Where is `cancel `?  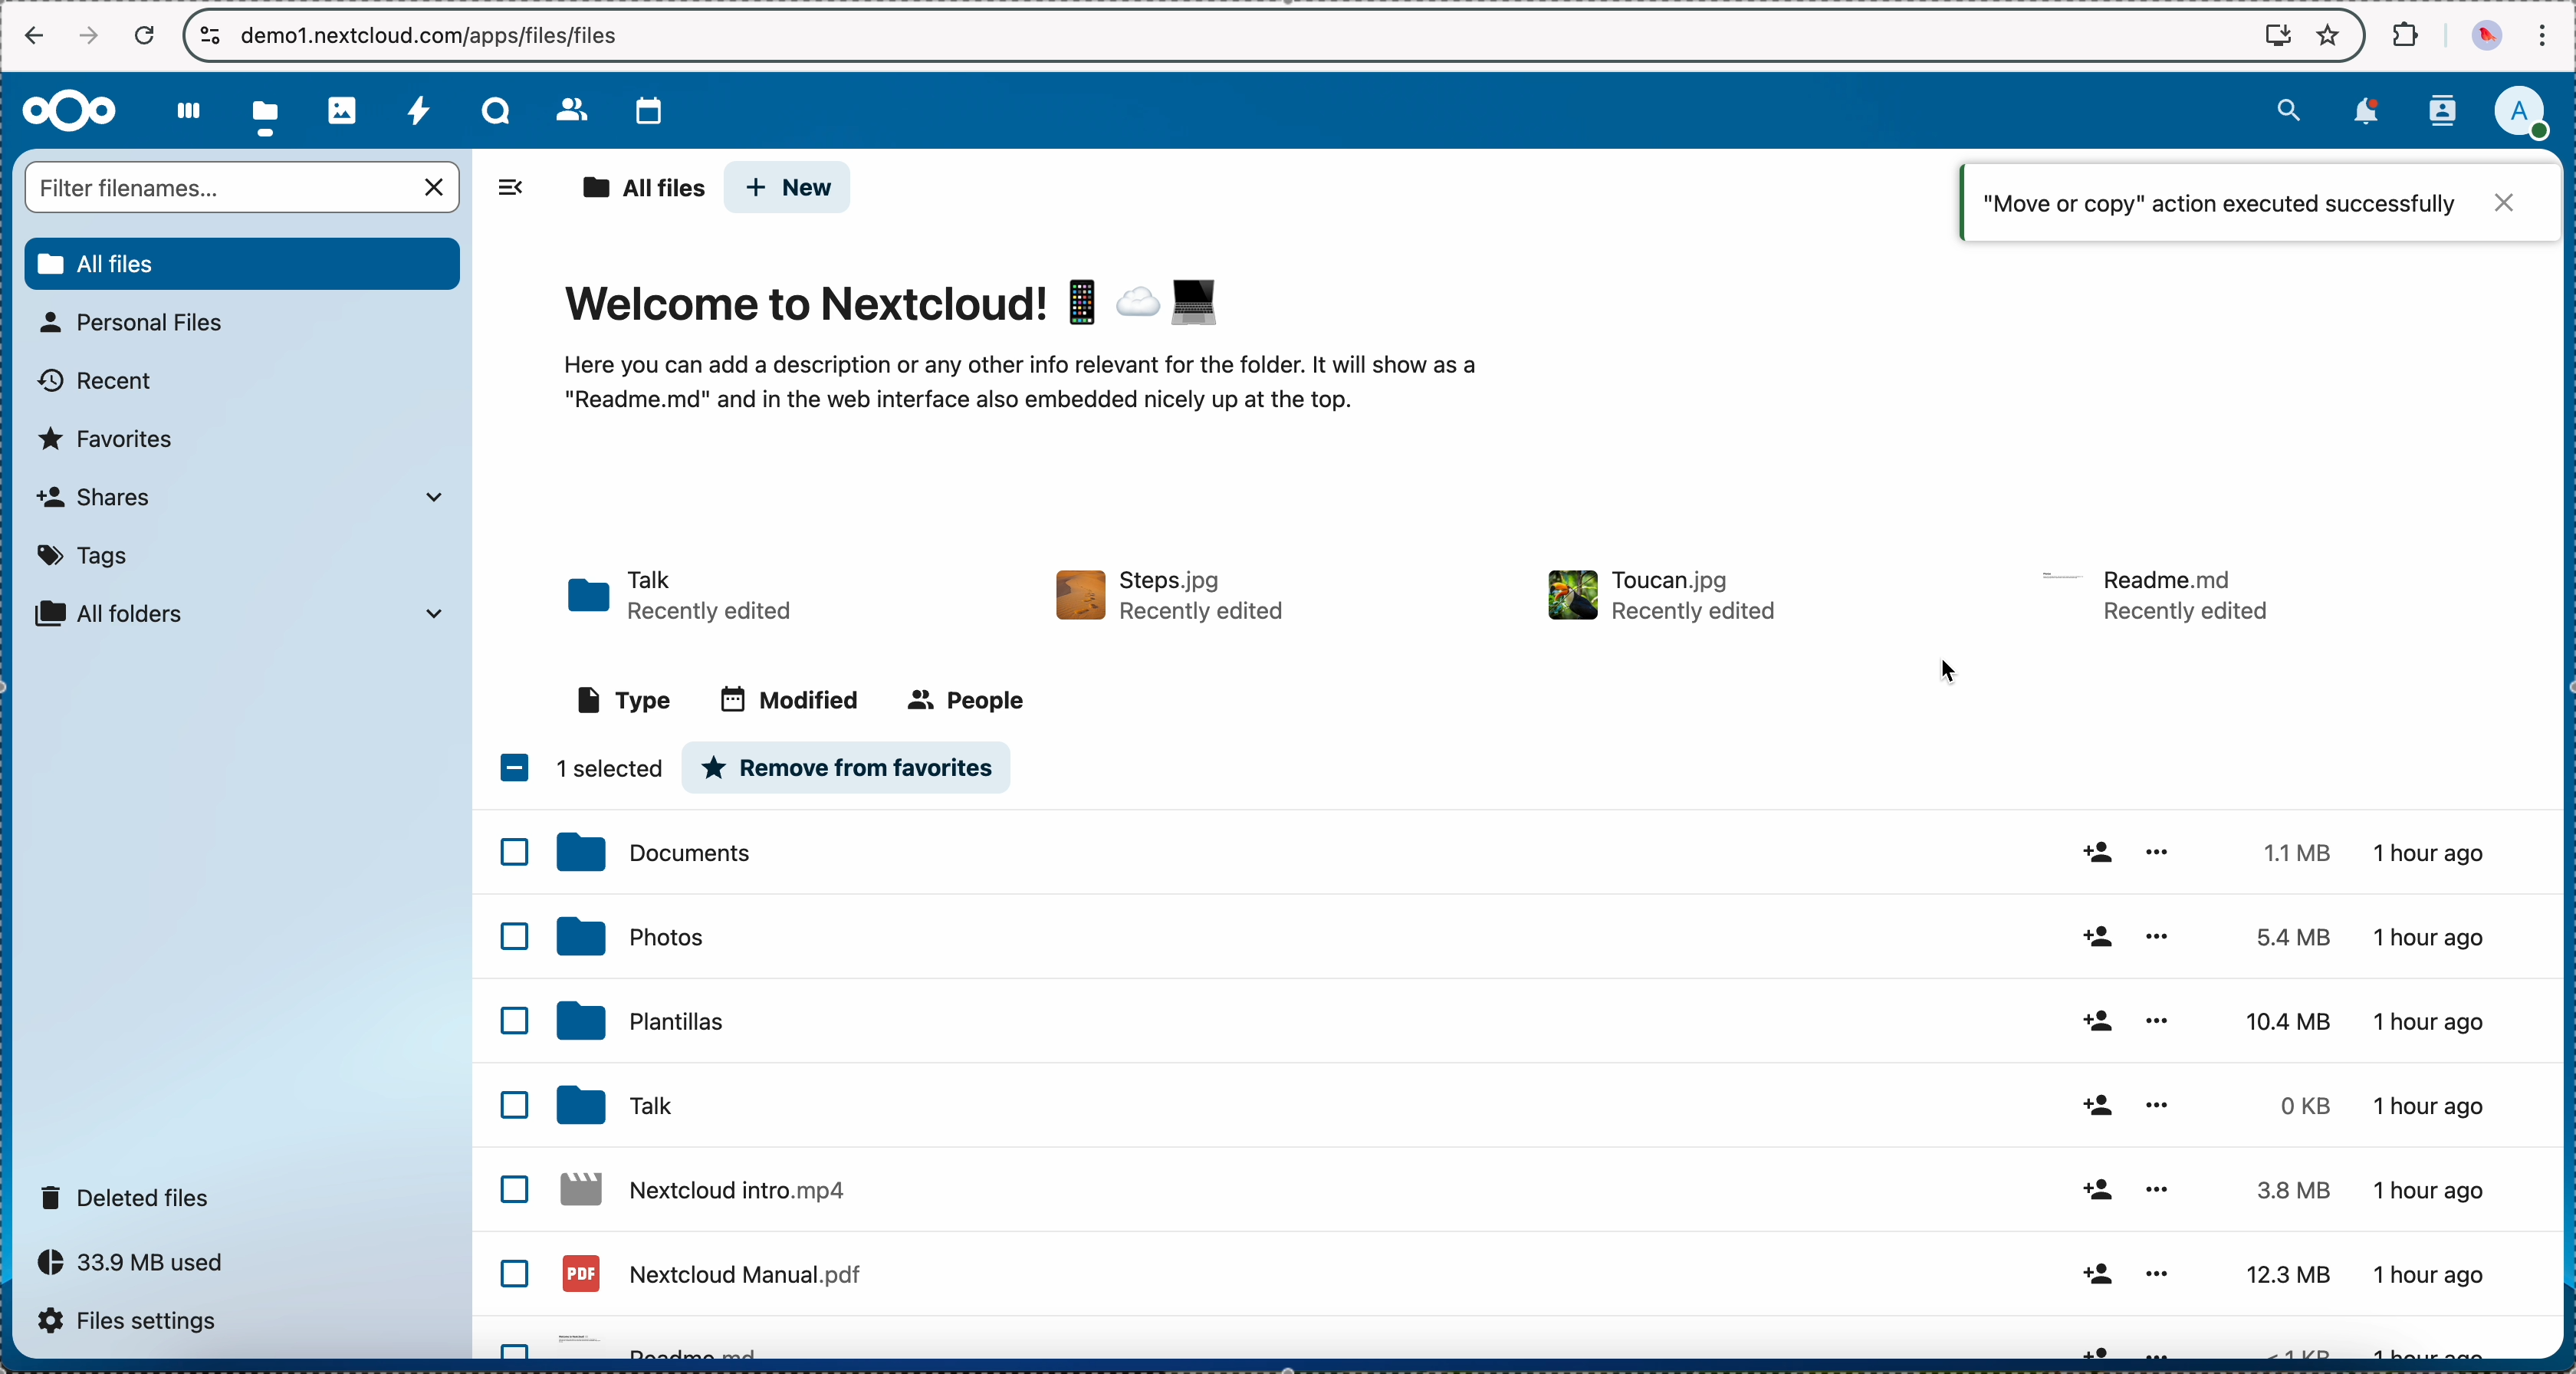 cancel  is located at coordinates (145, 35).